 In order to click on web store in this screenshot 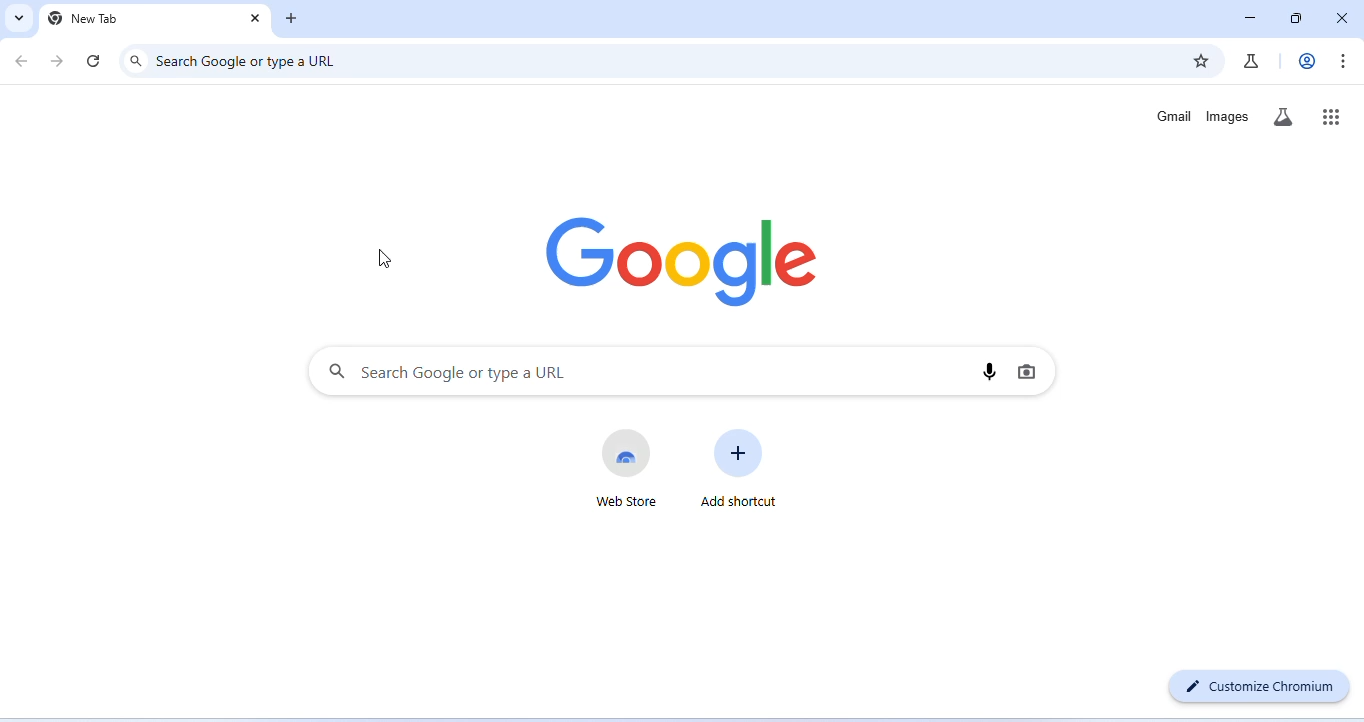, I will do `click(633, 468)`.